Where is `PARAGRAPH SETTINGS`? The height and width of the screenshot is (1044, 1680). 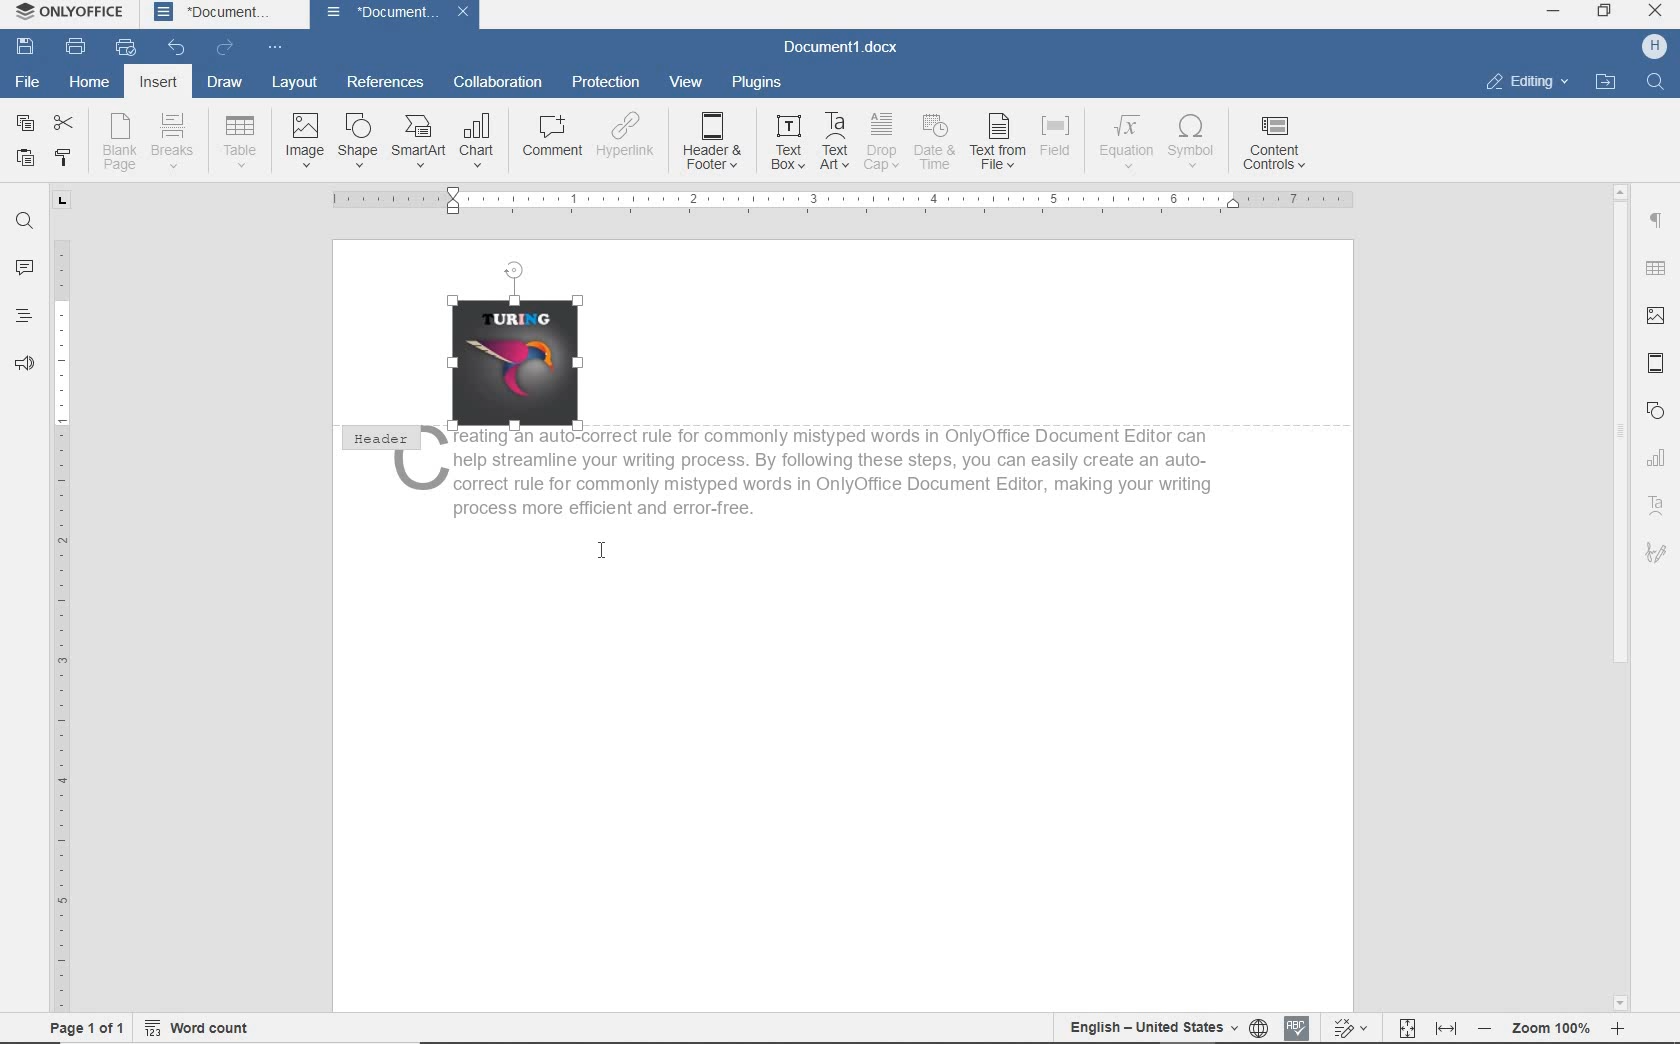
PARAGRAPH SETTINGS is located at coordinates (1655, 221).